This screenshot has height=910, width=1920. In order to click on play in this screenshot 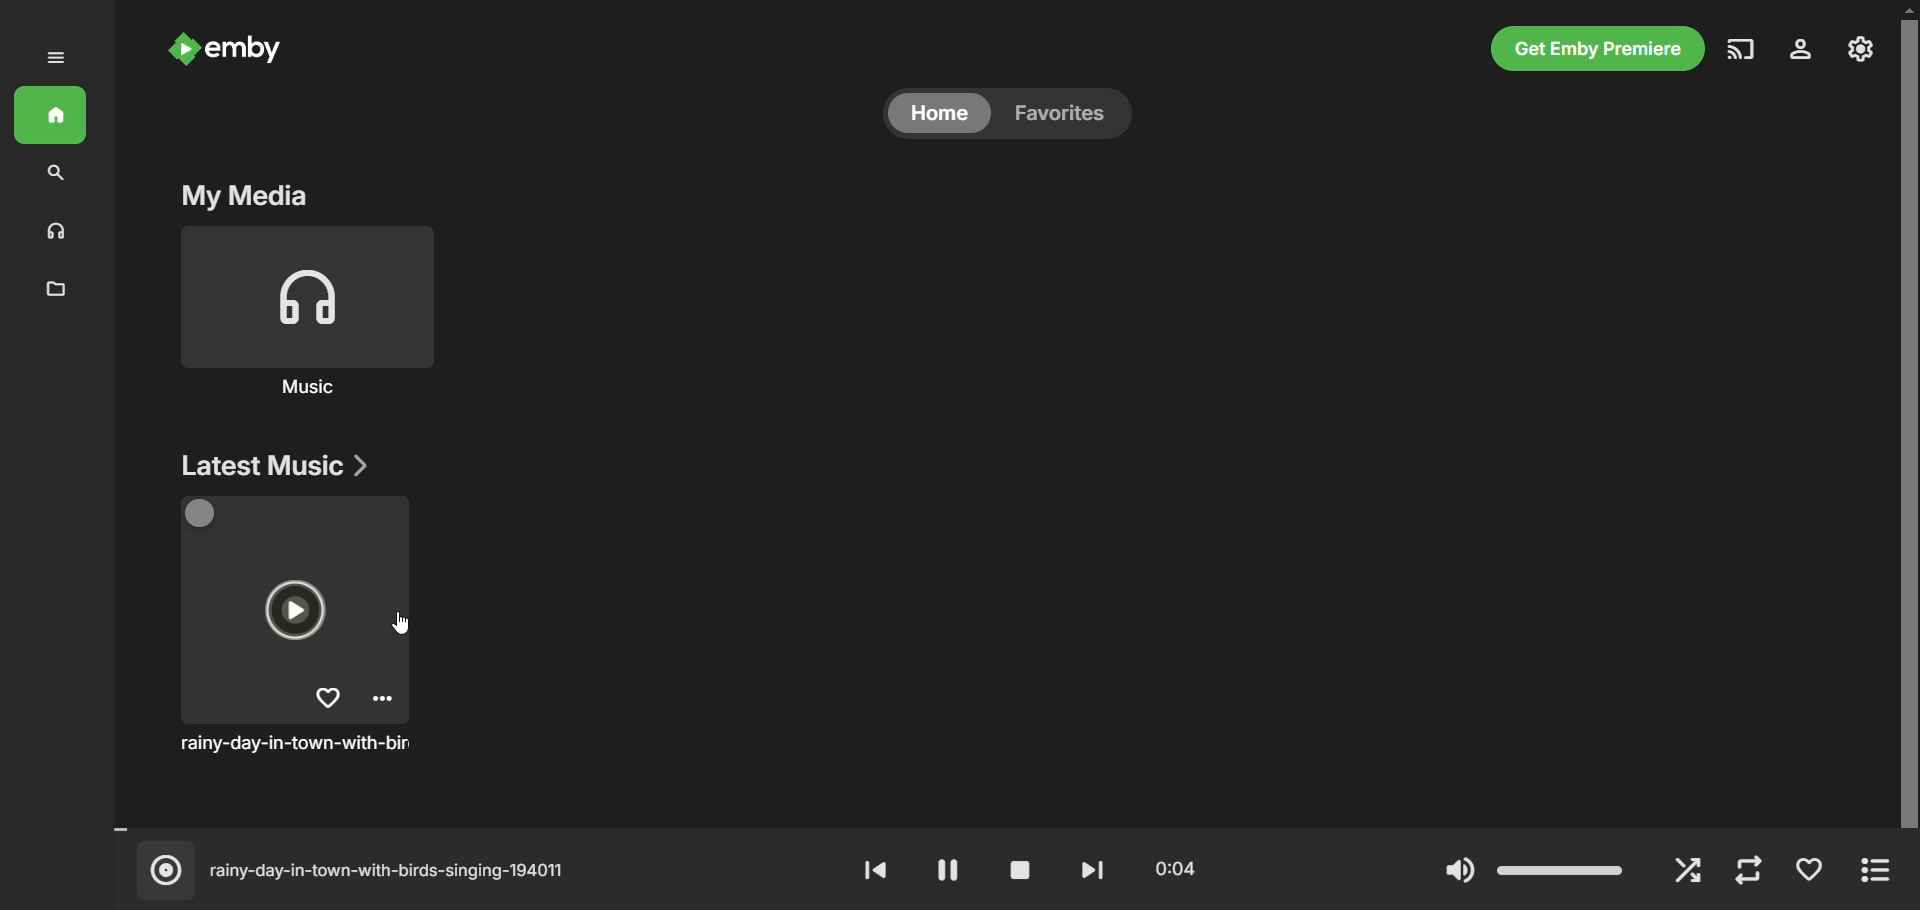, I will do `click(944, 874)`.